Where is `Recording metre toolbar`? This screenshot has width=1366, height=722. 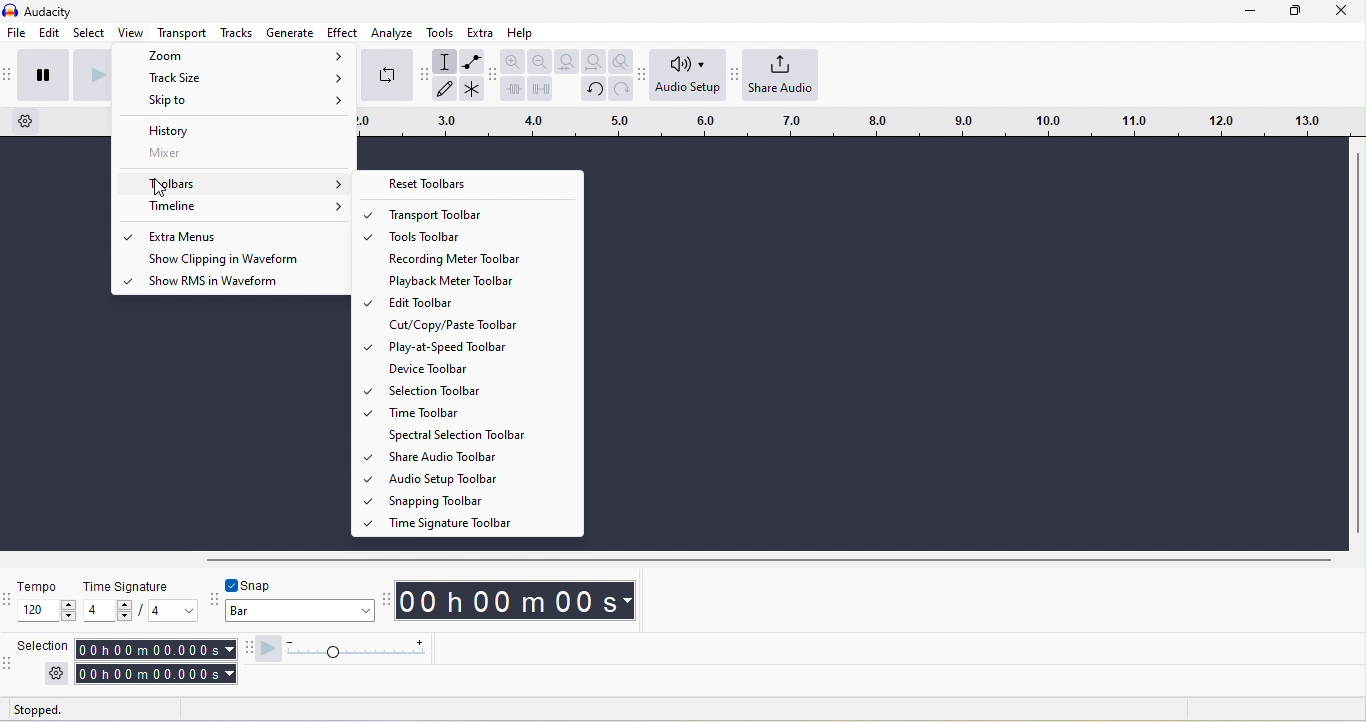 Recording metre toolbar is located at coordinates (479, 257).